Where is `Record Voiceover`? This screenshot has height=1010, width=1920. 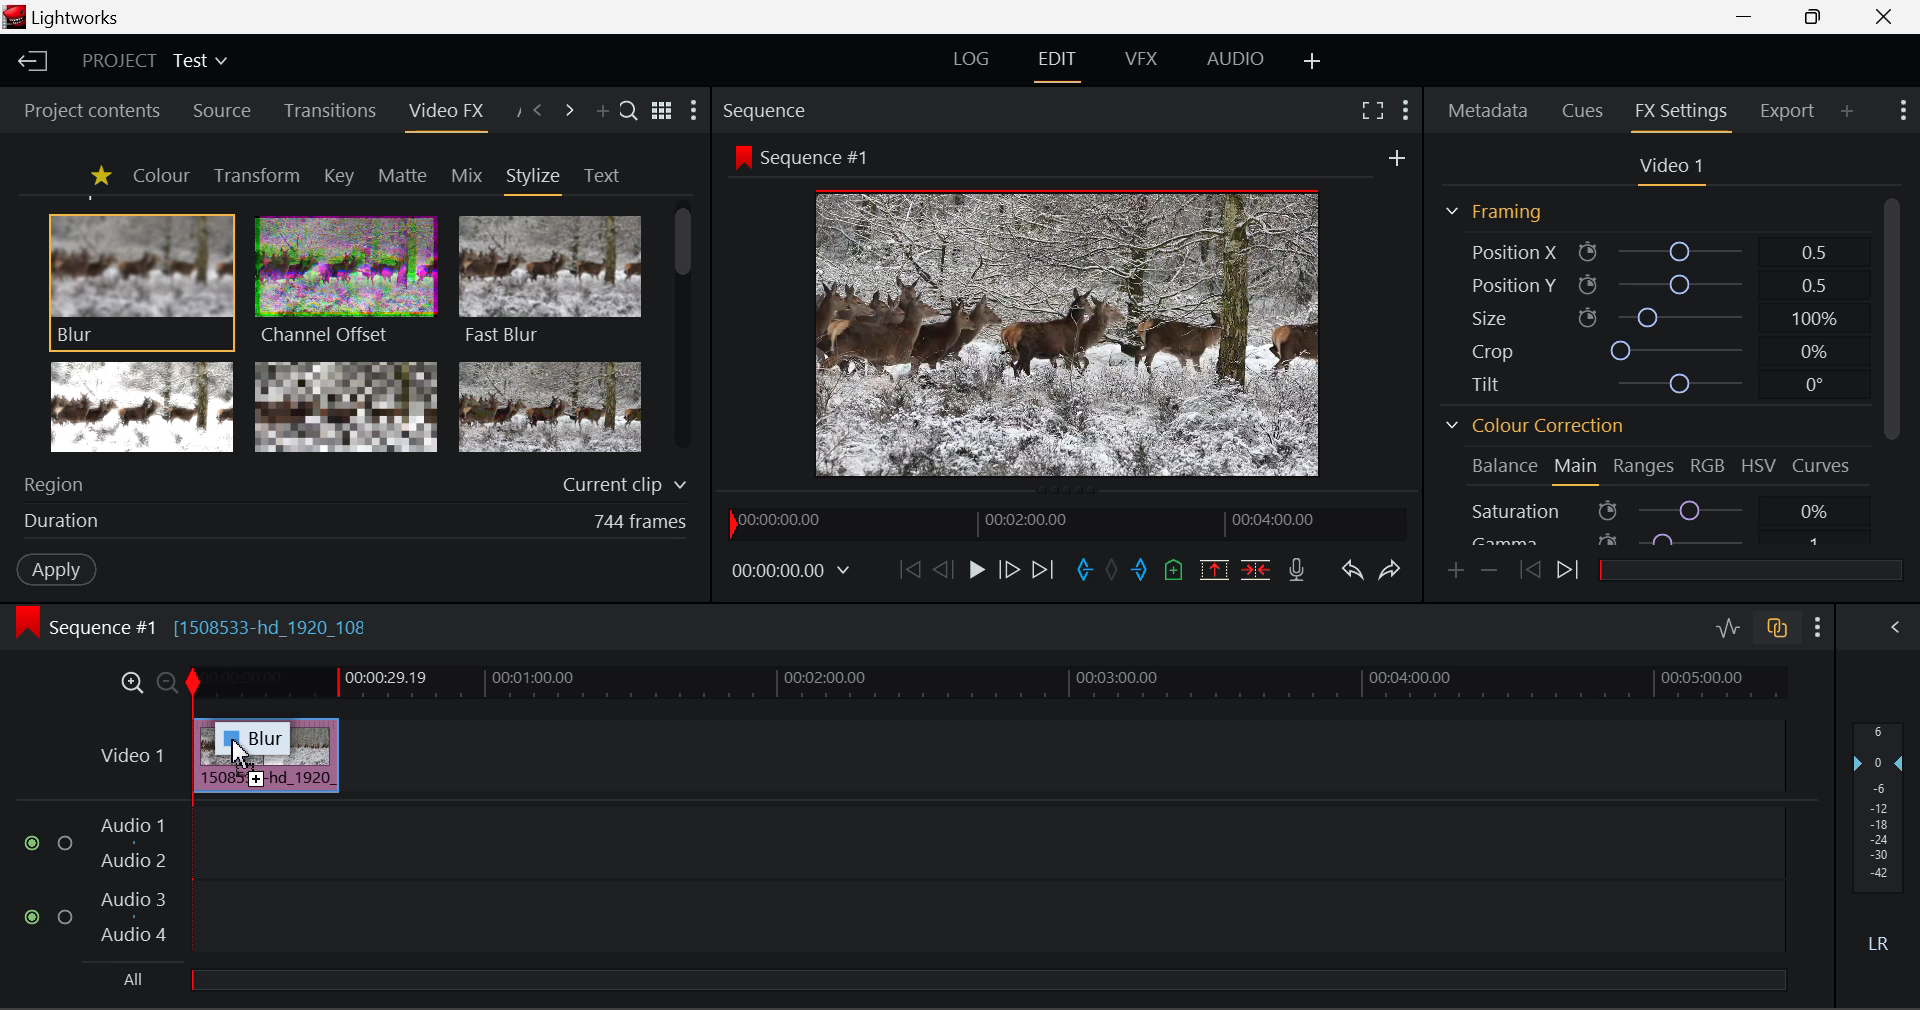
Record Voiceover is located at coordinates (1298, 568).